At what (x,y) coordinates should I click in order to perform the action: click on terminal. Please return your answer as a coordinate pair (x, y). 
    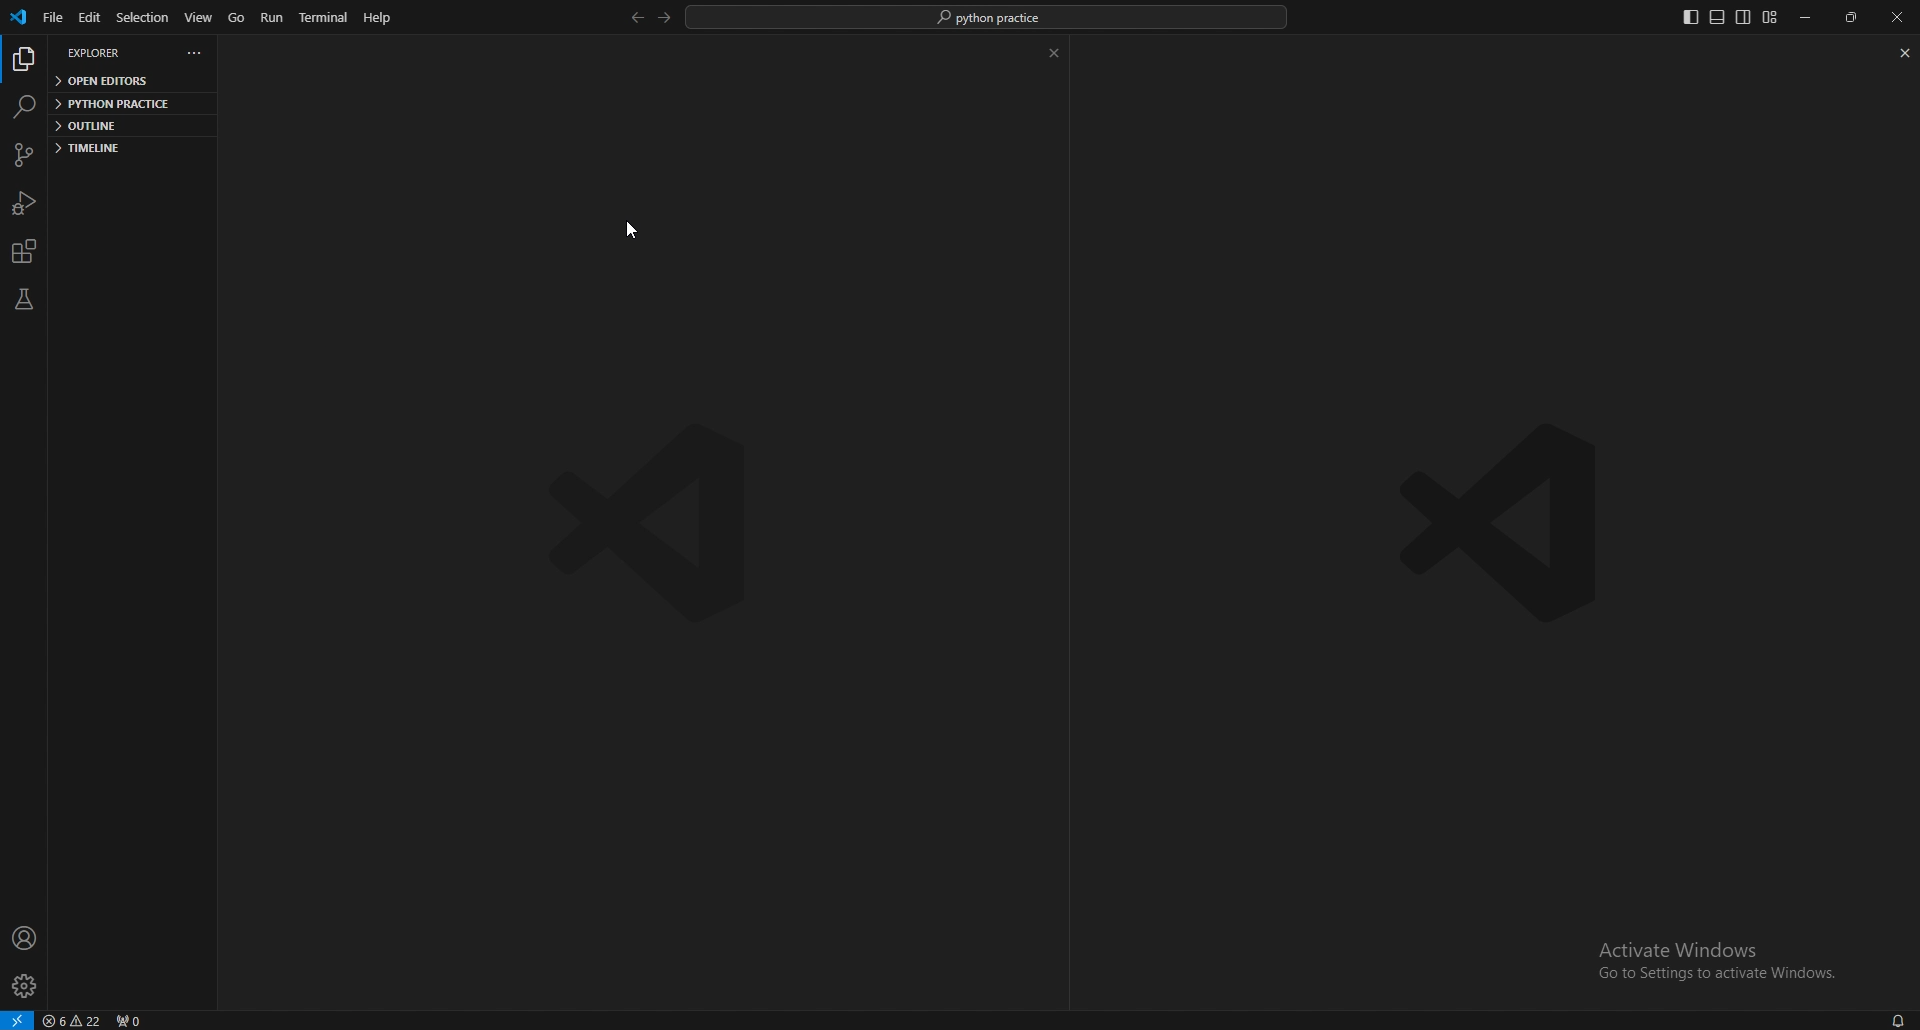
    Looking at the image, I should click on (323, 18).